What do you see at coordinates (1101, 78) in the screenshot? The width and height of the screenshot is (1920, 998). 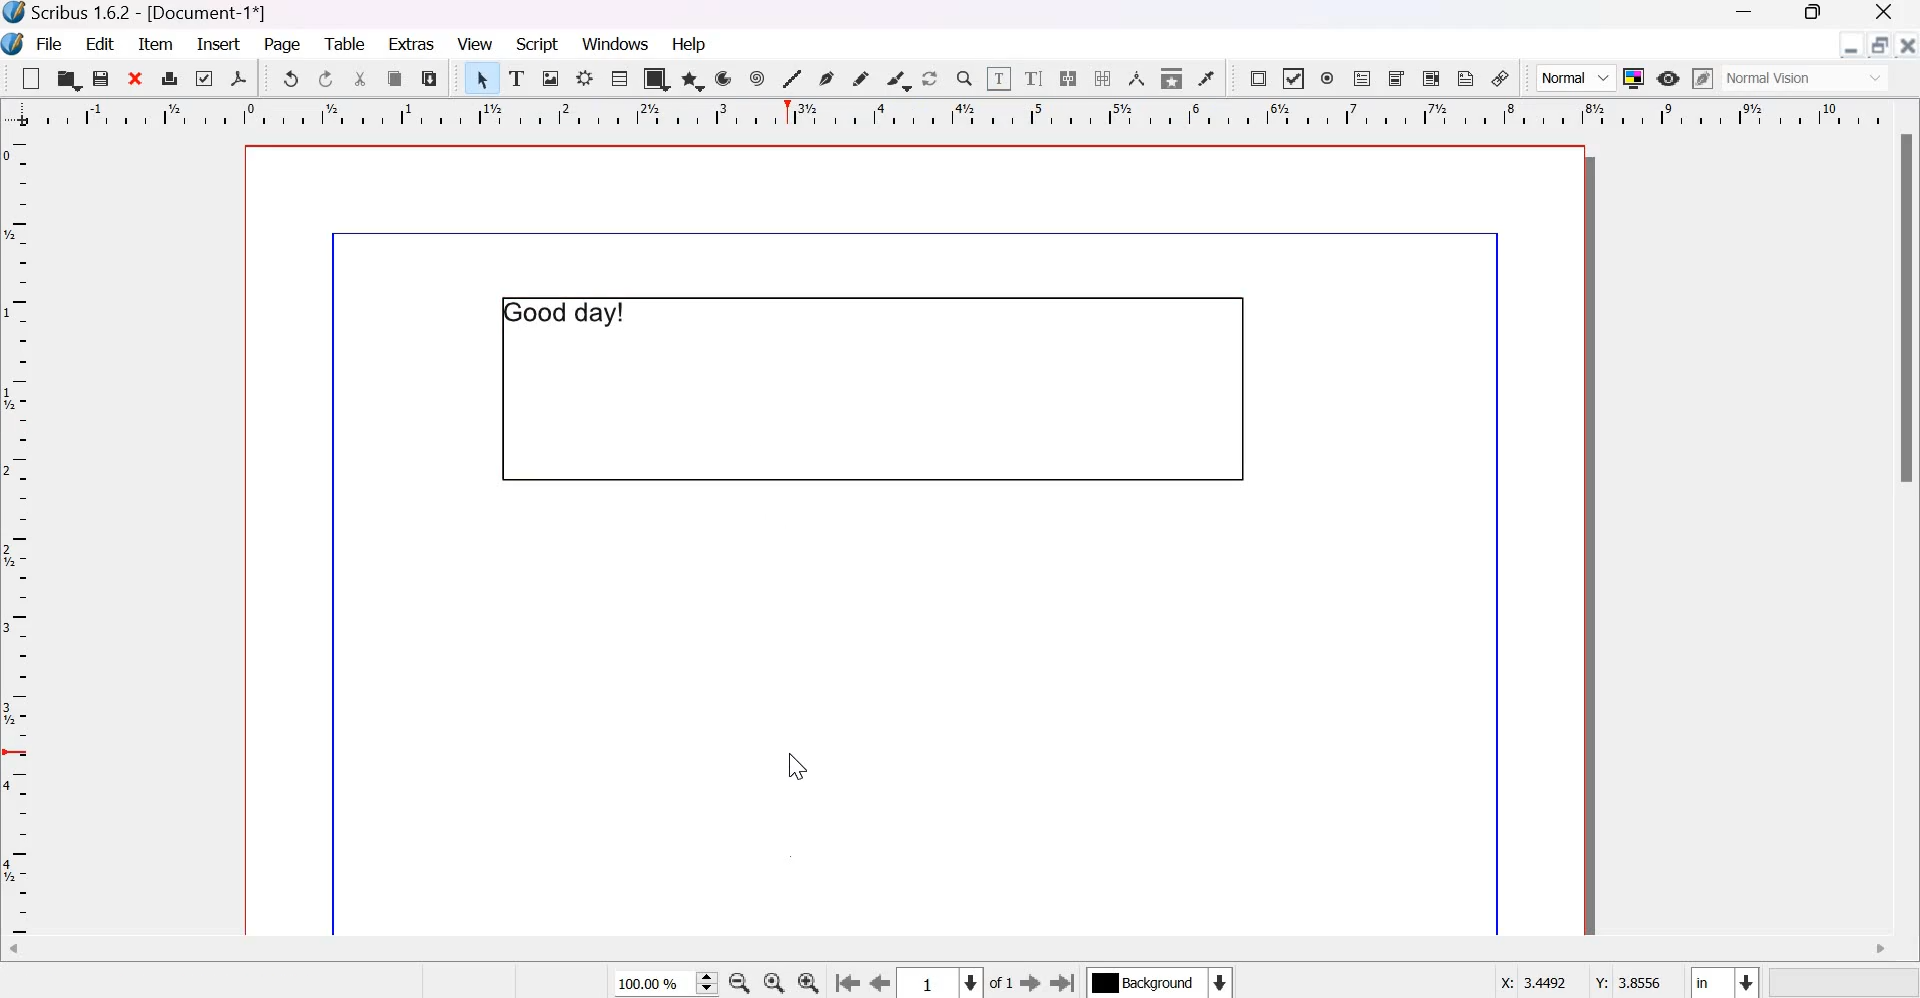 I see `unlink text frames` at bounding box center [1101, 78].